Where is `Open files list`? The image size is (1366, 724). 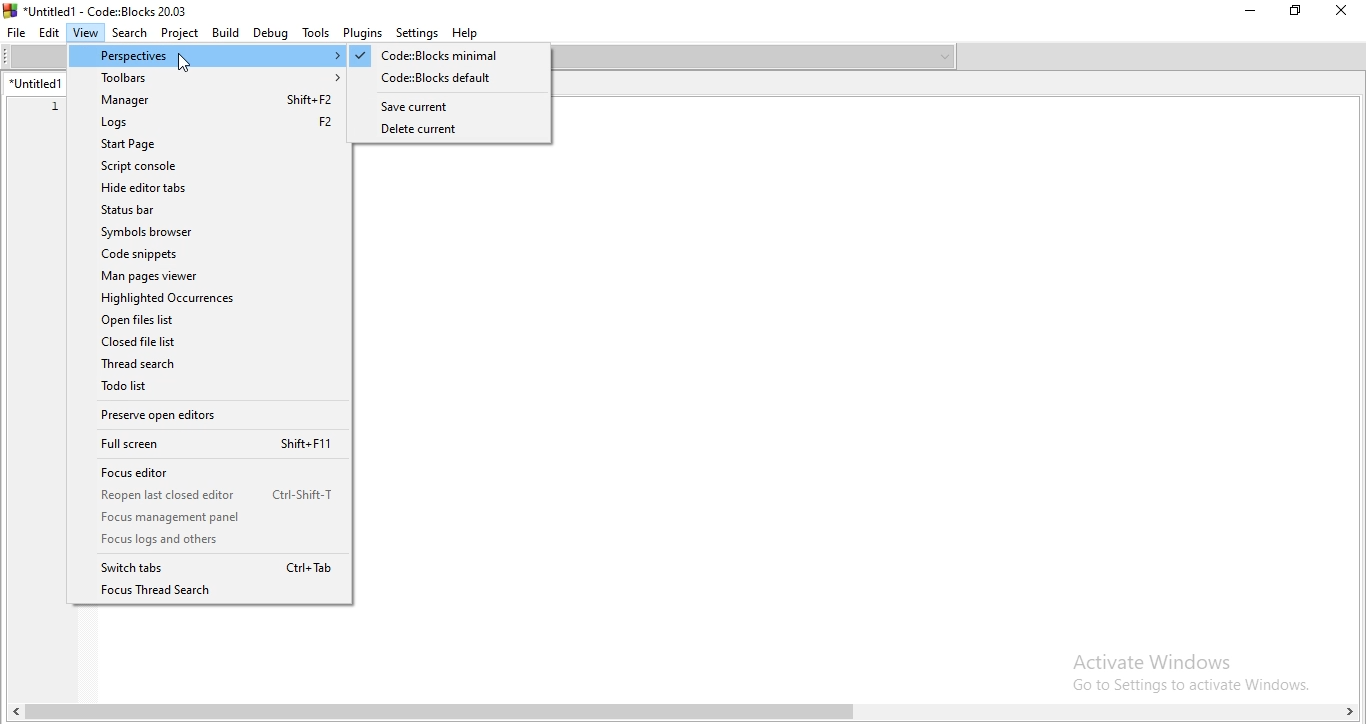 Open files list is located at coordinates (208, 319).